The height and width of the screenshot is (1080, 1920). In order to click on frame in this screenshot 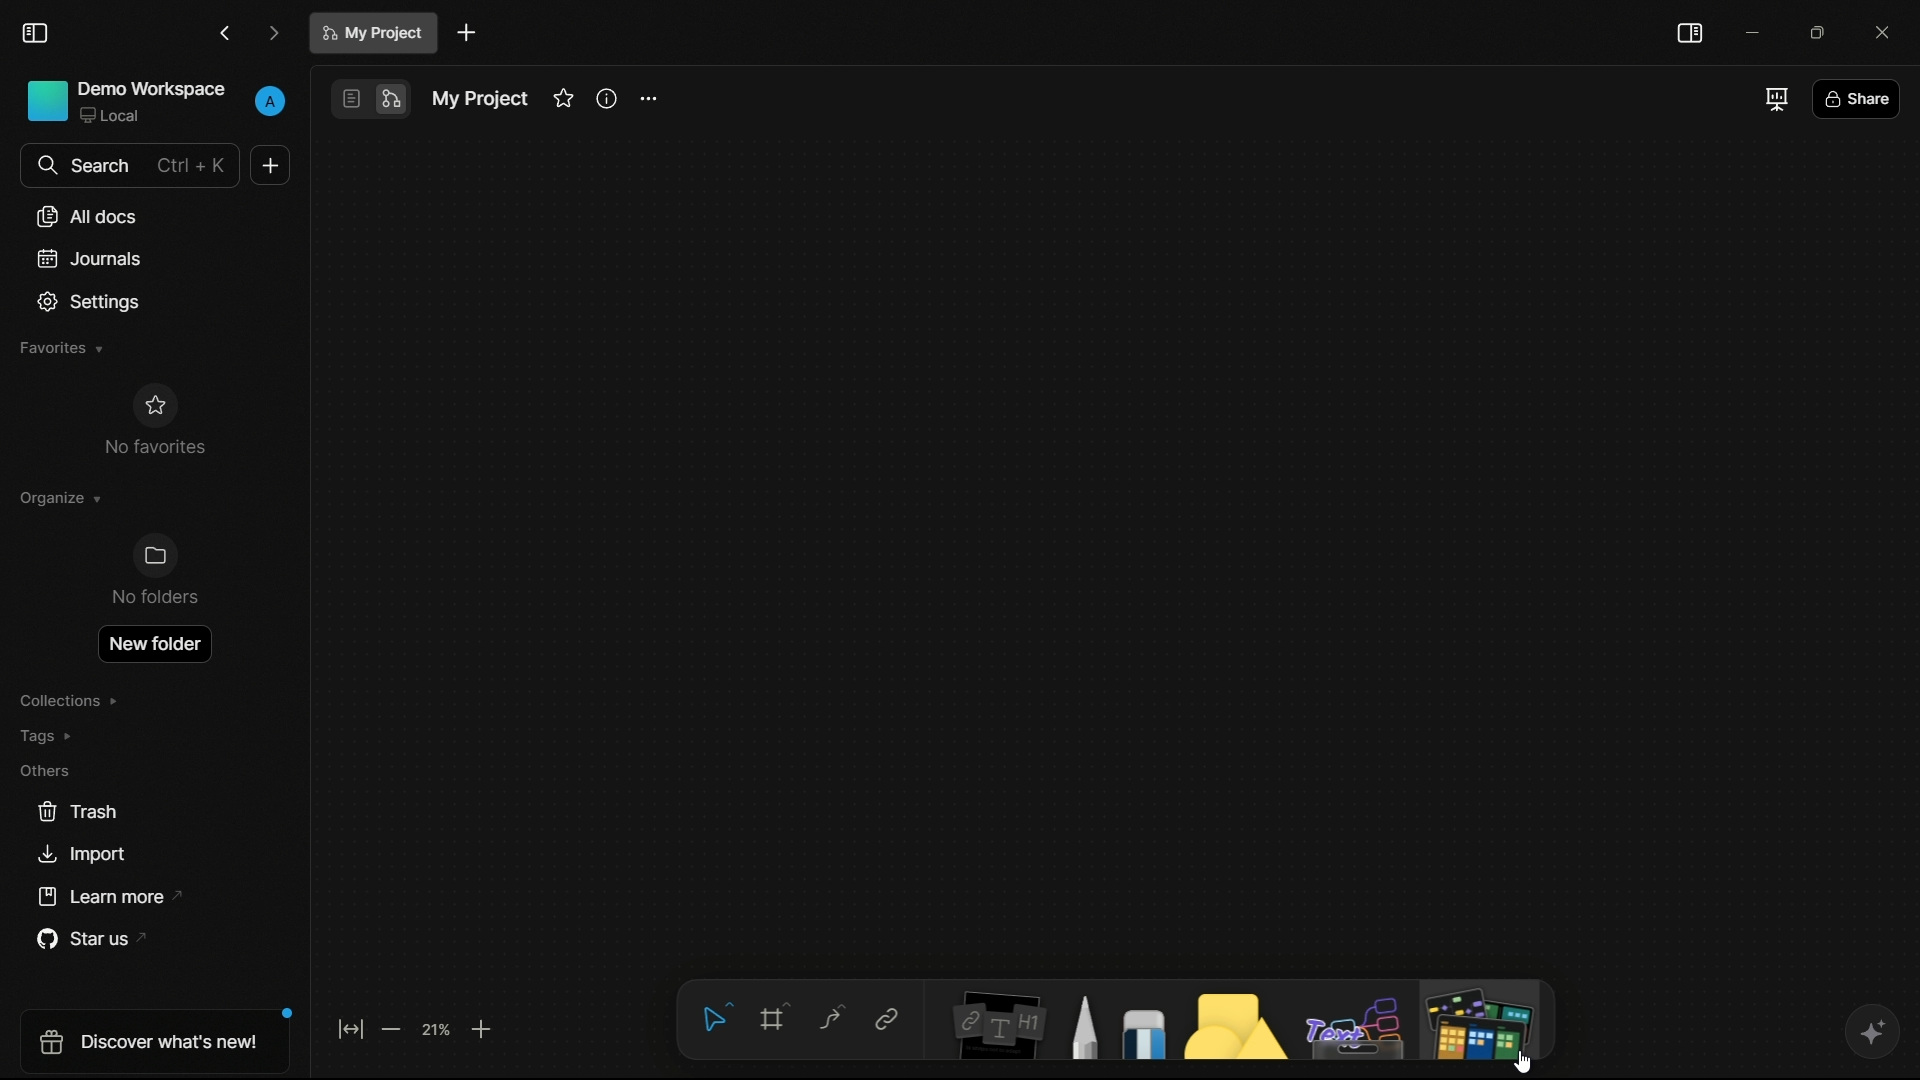, I will do `click(775, 1021)`.